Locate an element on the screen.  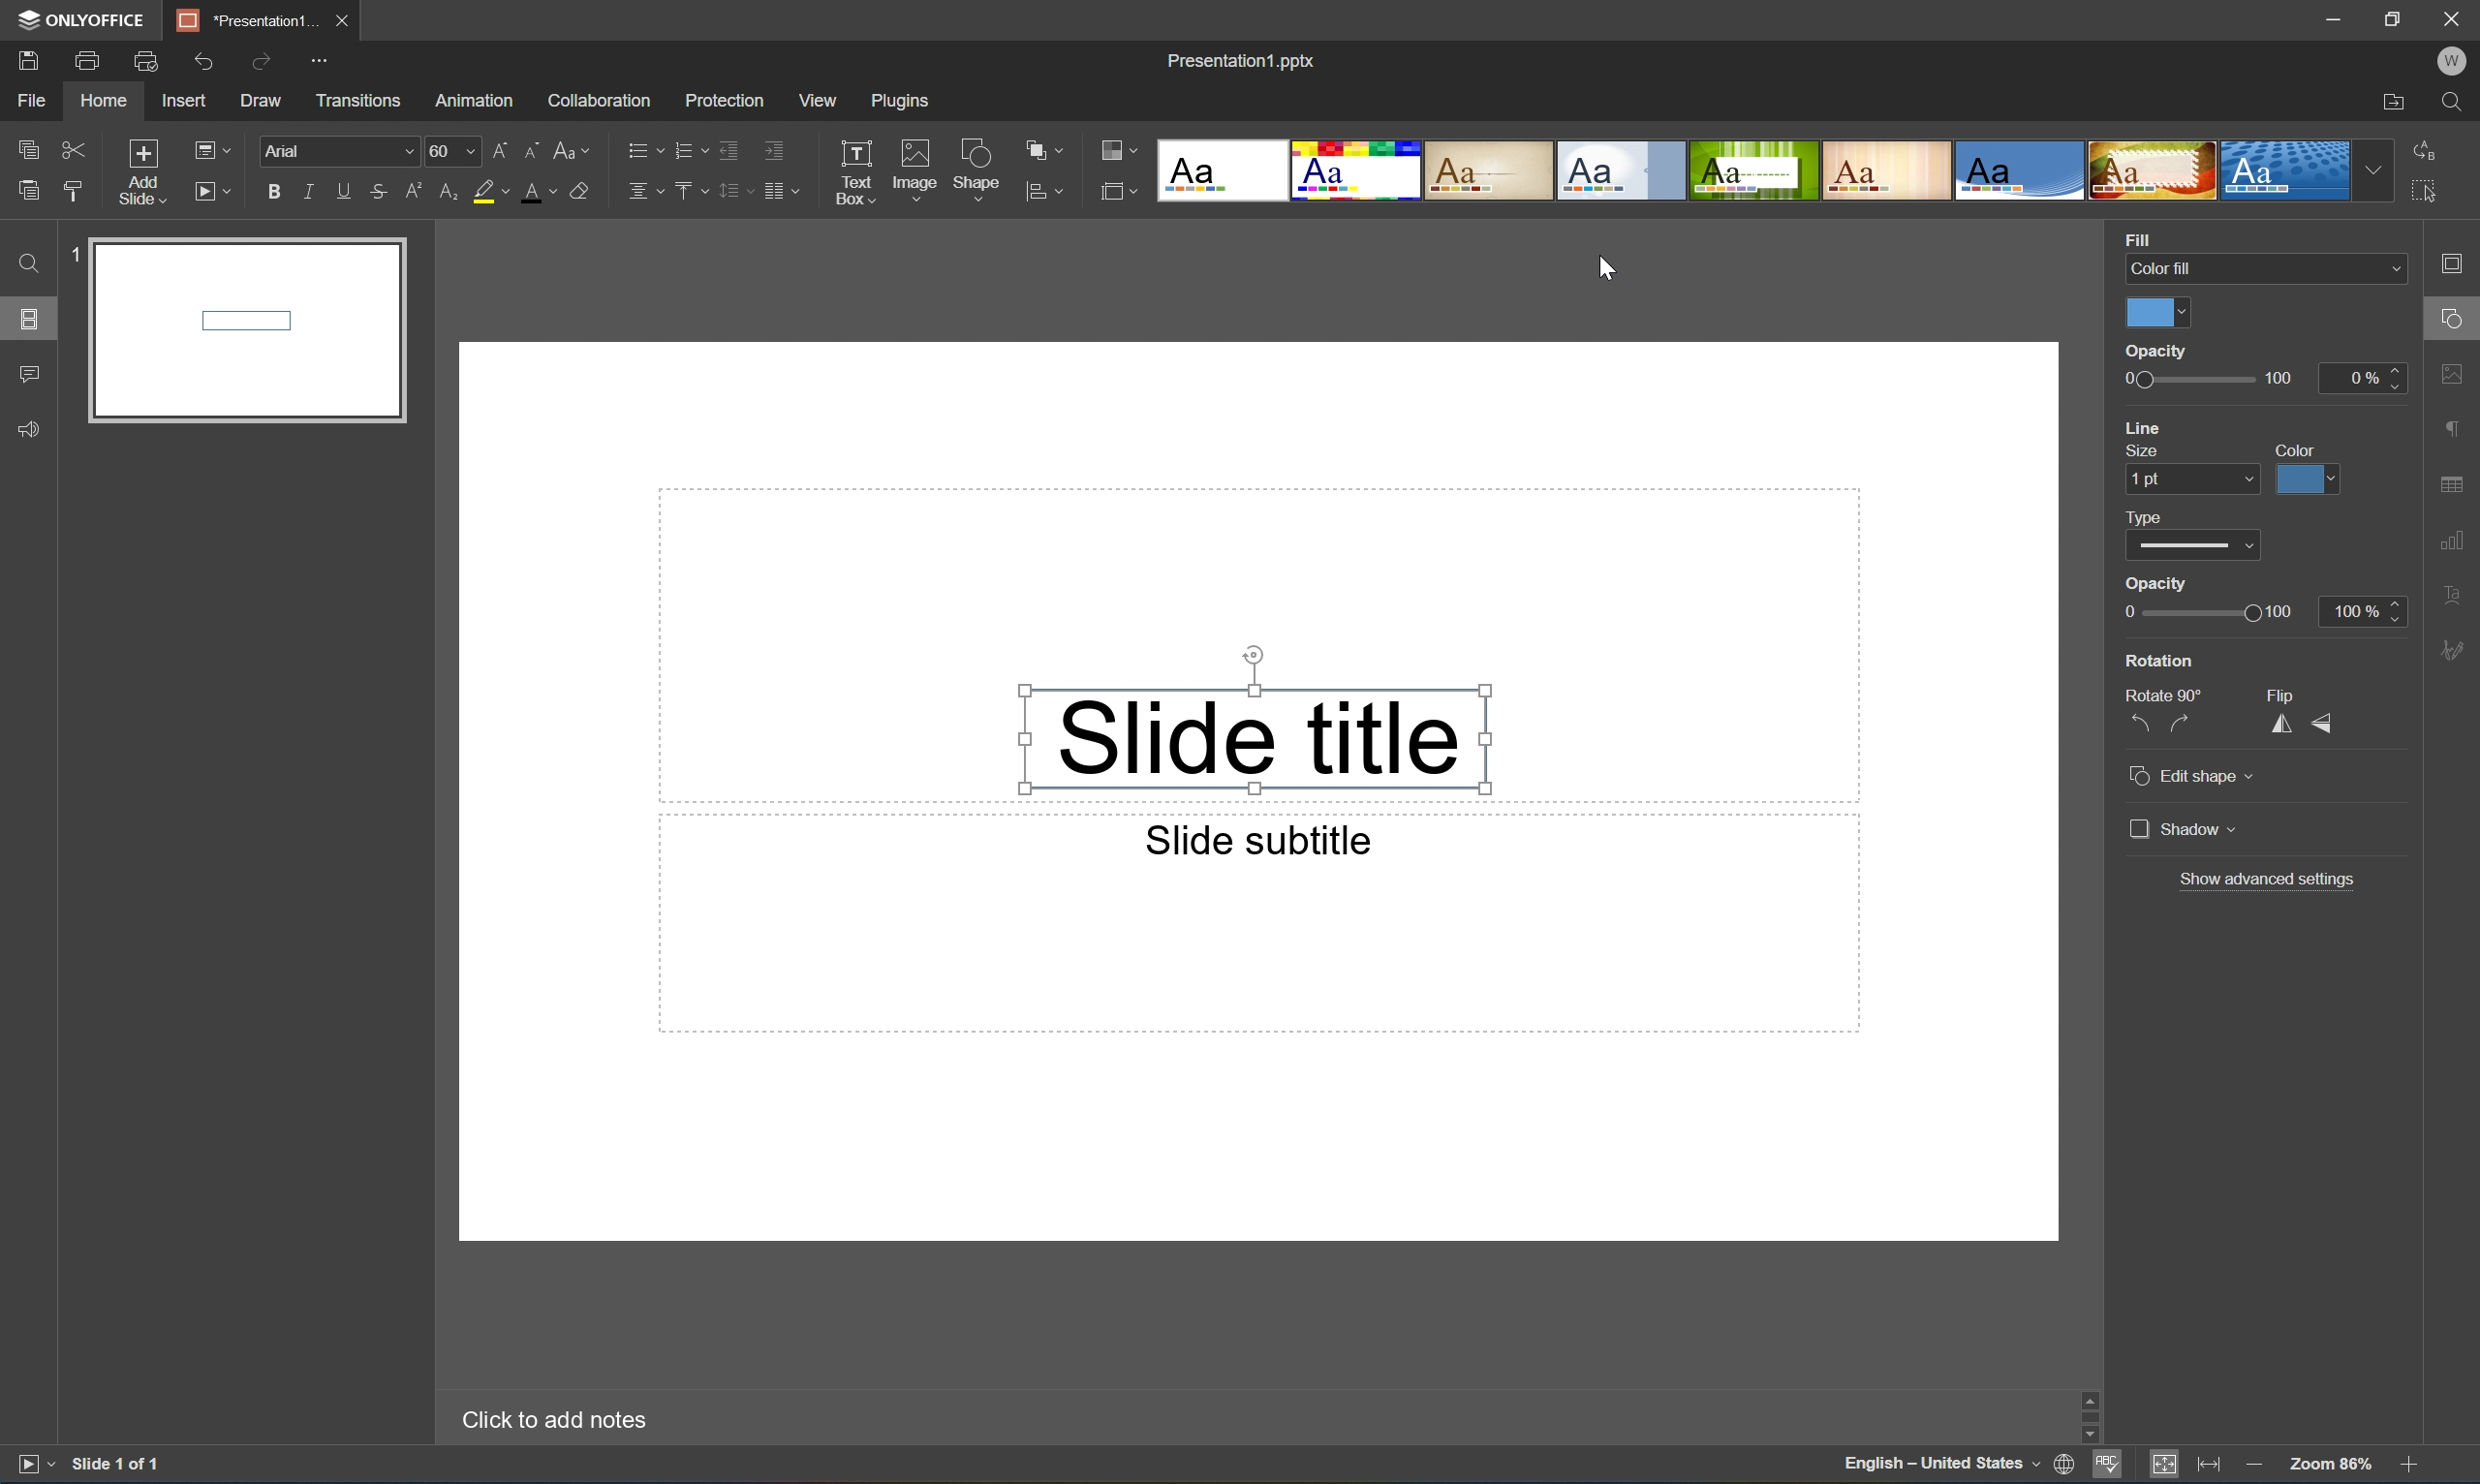
Print a file is located at coordinates (89, 60).